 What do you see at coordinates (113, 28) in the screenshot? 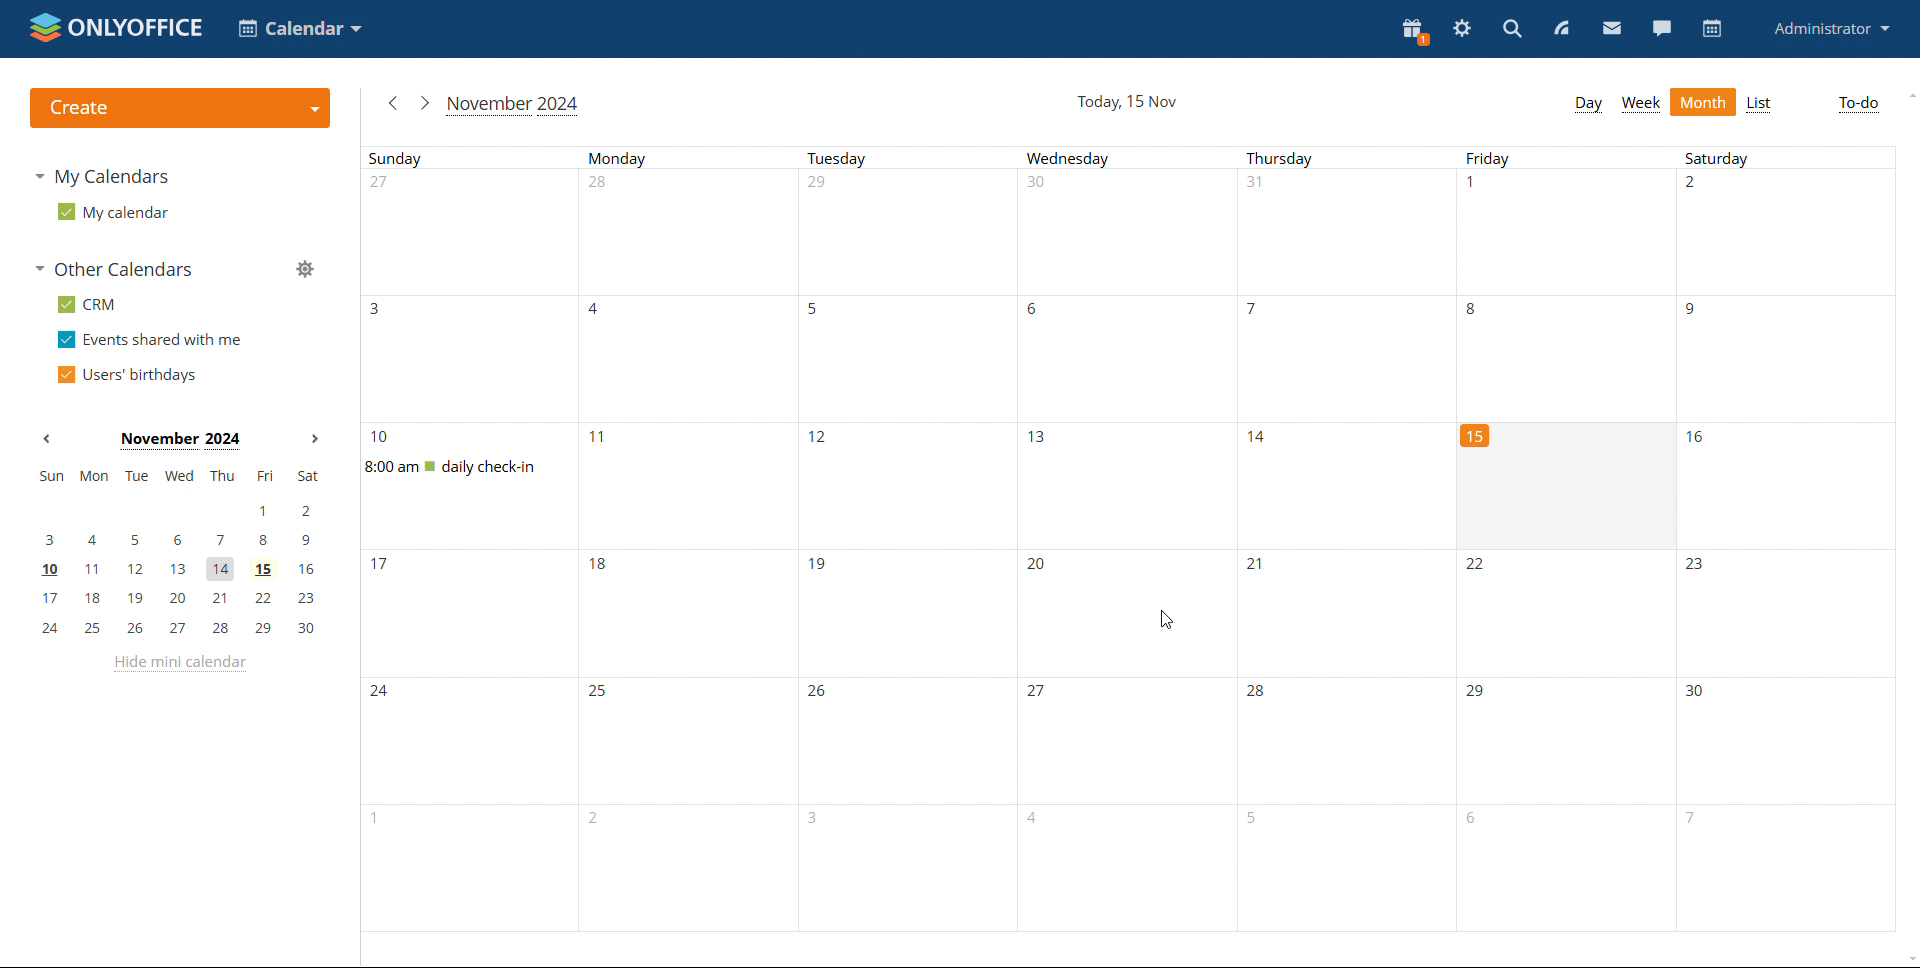
I see `logo` at bounding box center [113, 28].